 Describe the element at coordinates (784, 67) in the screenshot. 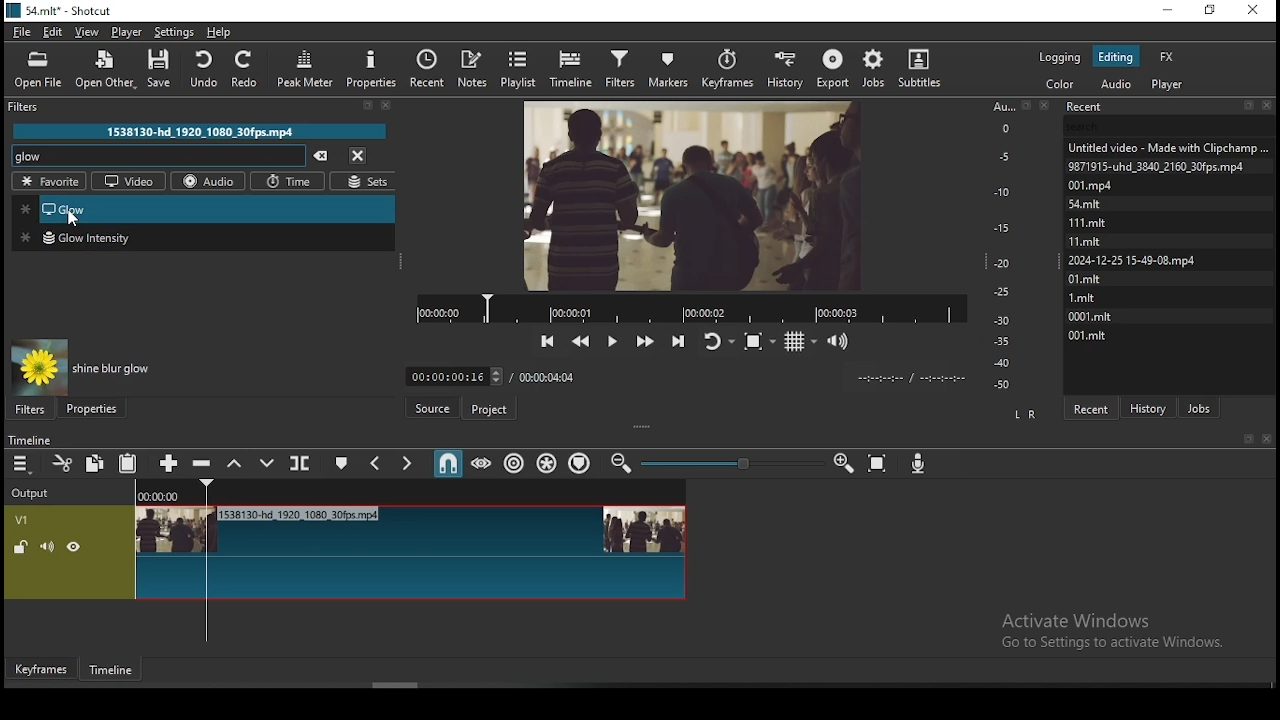

I see `history` at that location.